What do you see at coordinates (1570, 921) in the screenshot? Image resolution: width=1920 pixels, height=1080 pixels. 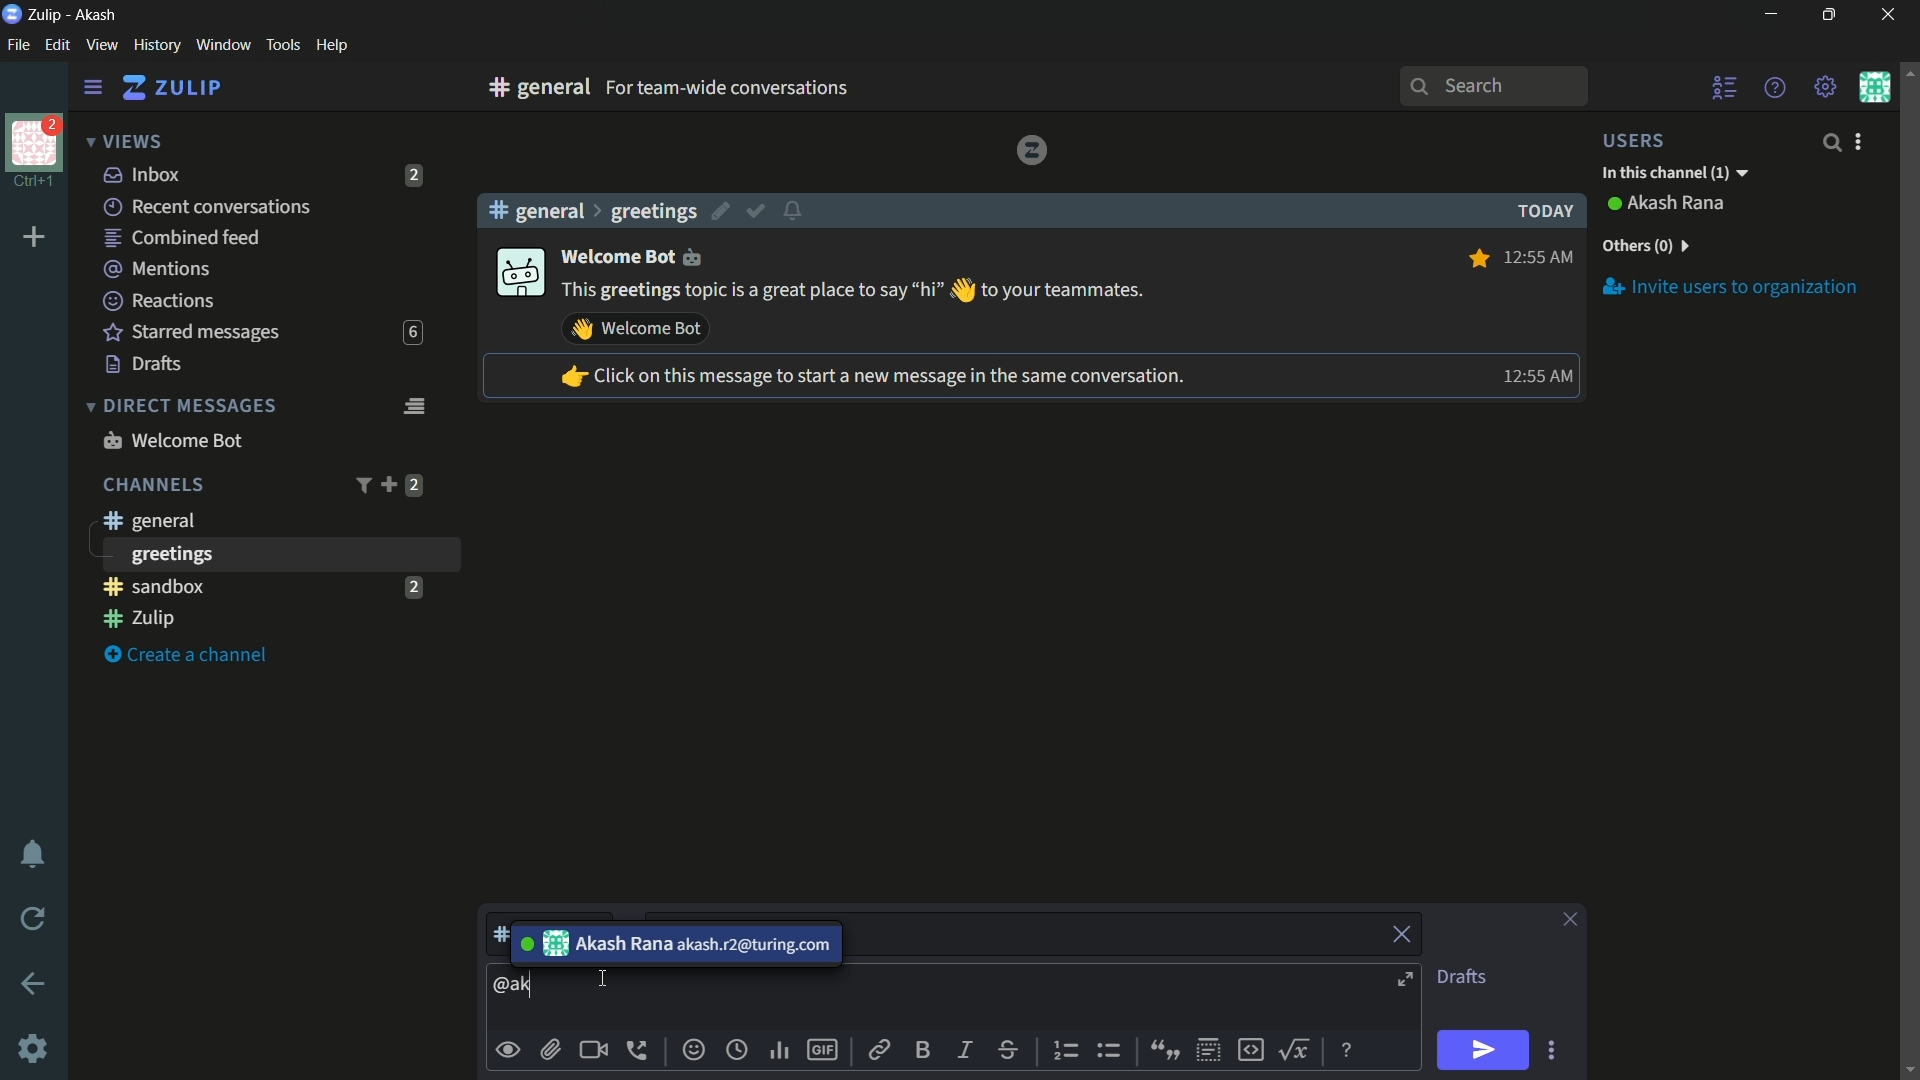 I see `close pane` at bounding box center [1570, 921].